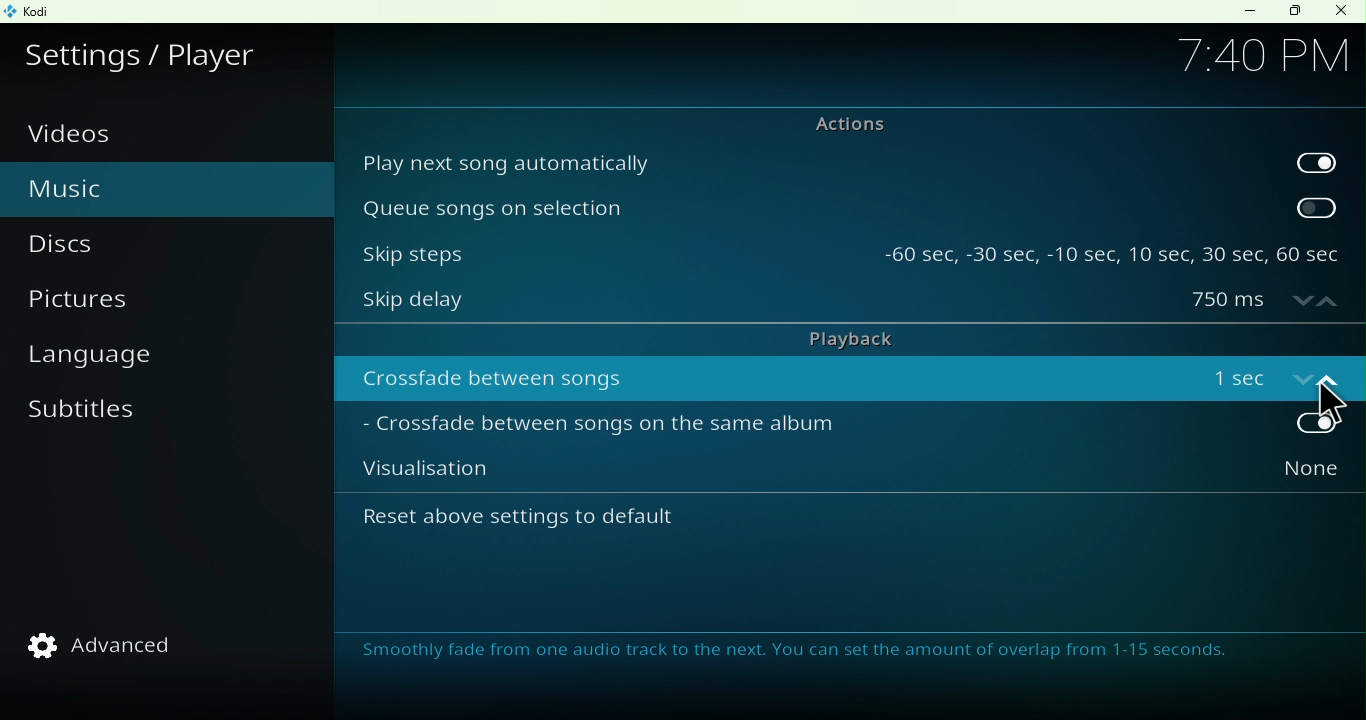 The height and width of the screenshot is (720, 1366). Describe the element at coordinates (1269, 425) in the screenshot. I see `toggle` at that location.